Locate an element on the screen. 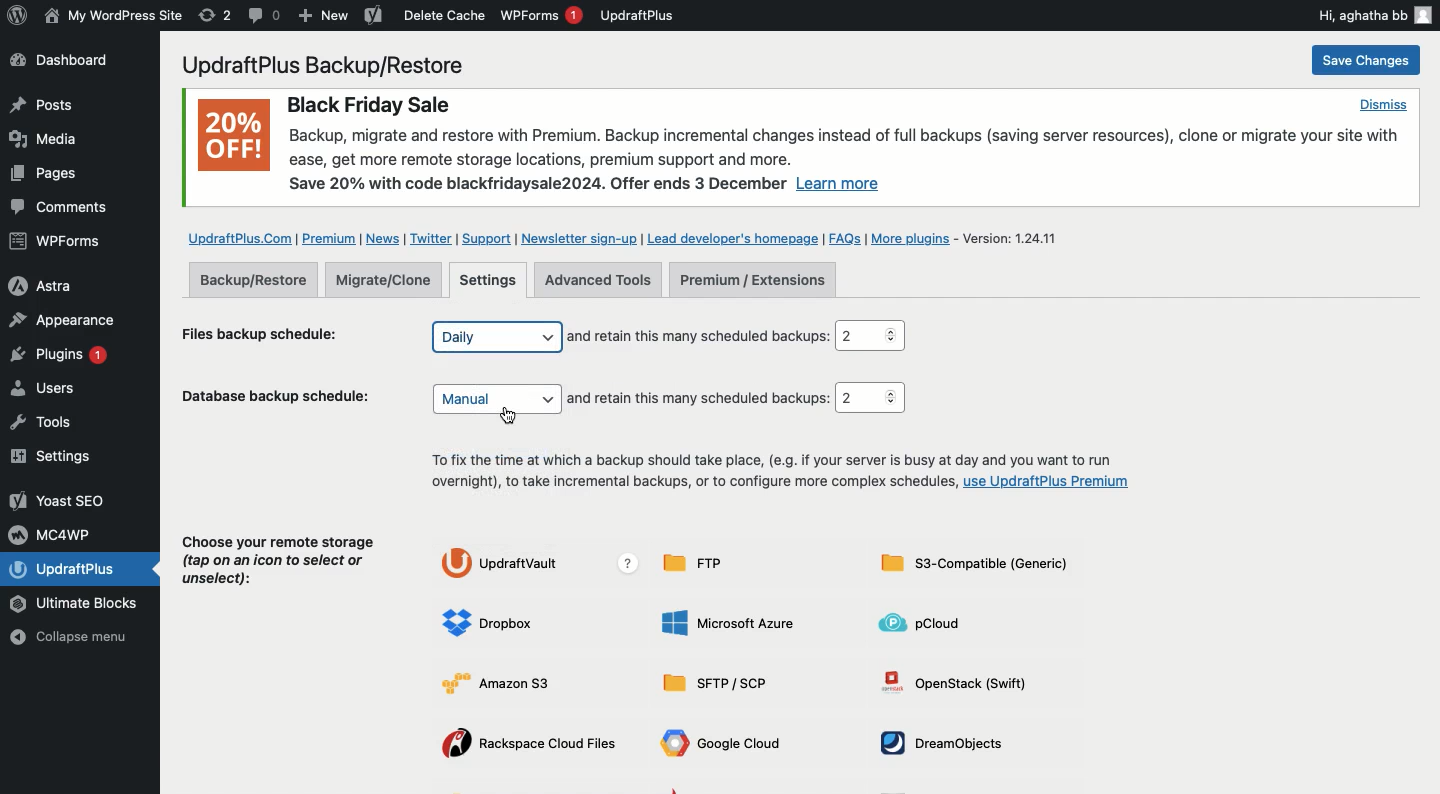 The width and height of the screenshot is (1440, 794). Premium extensions is located at coordinates (752, 281).